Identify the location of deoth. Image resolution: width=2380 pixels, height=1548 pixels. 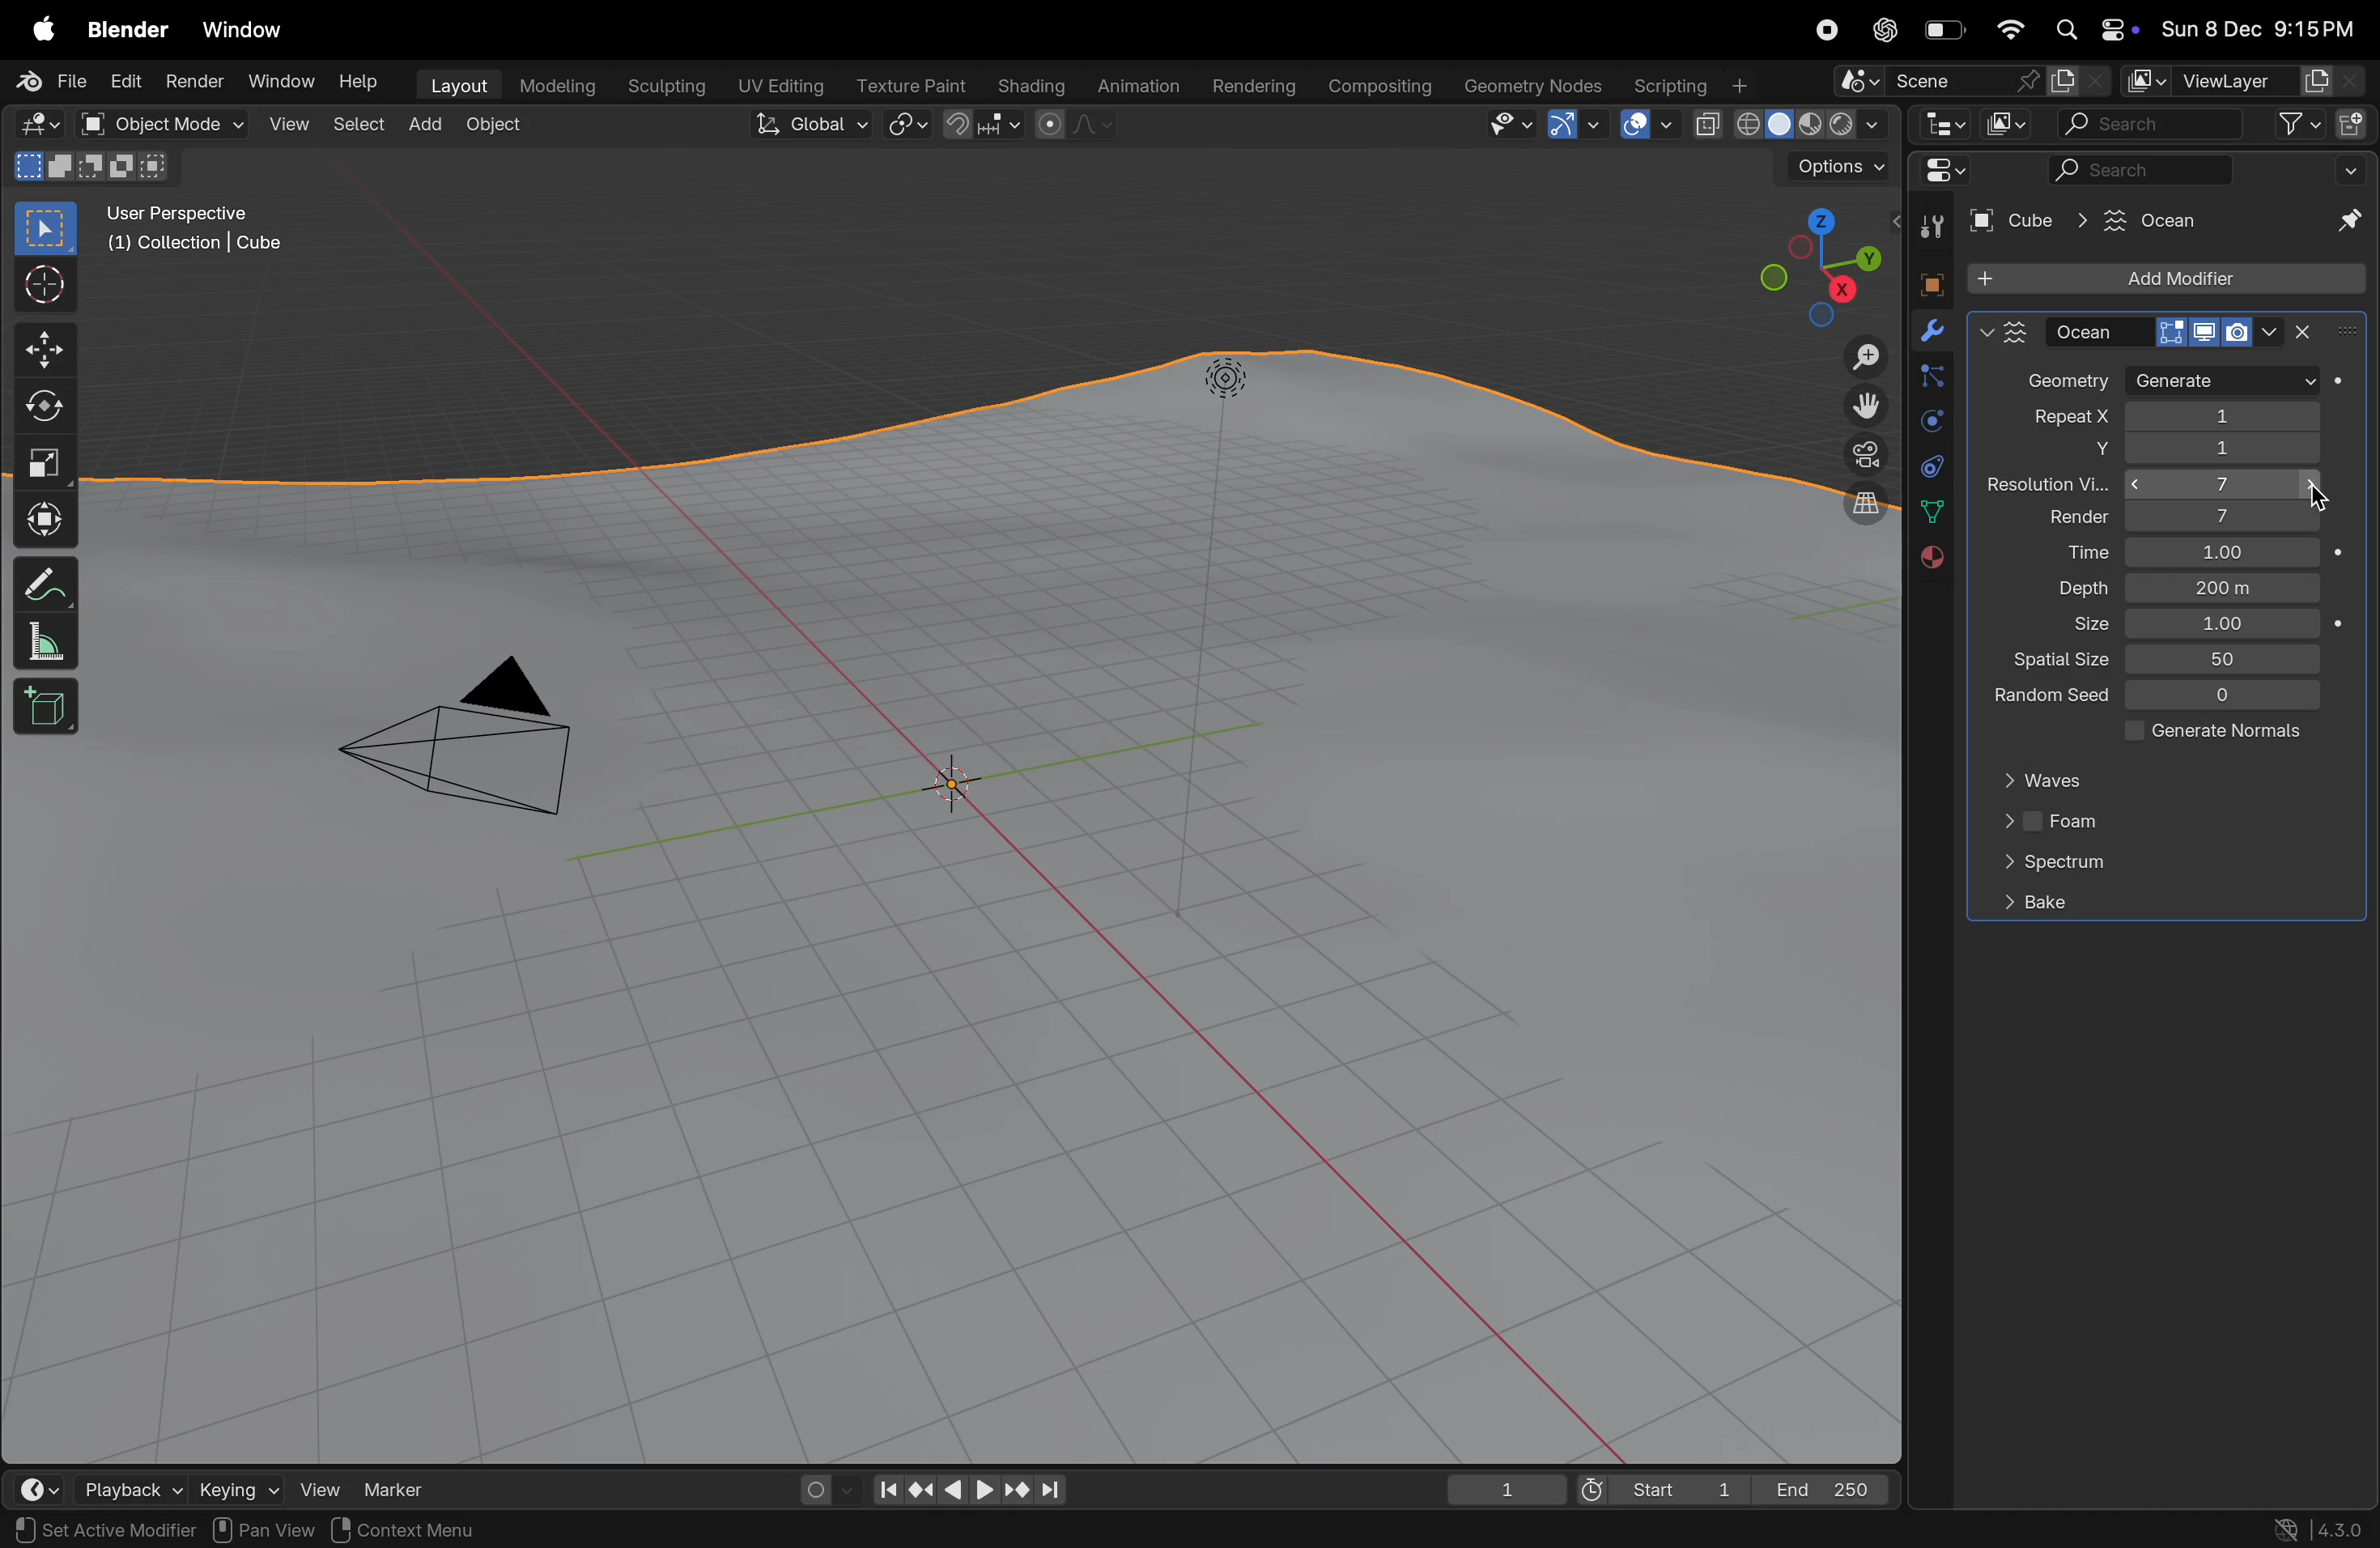
(2077, 588).